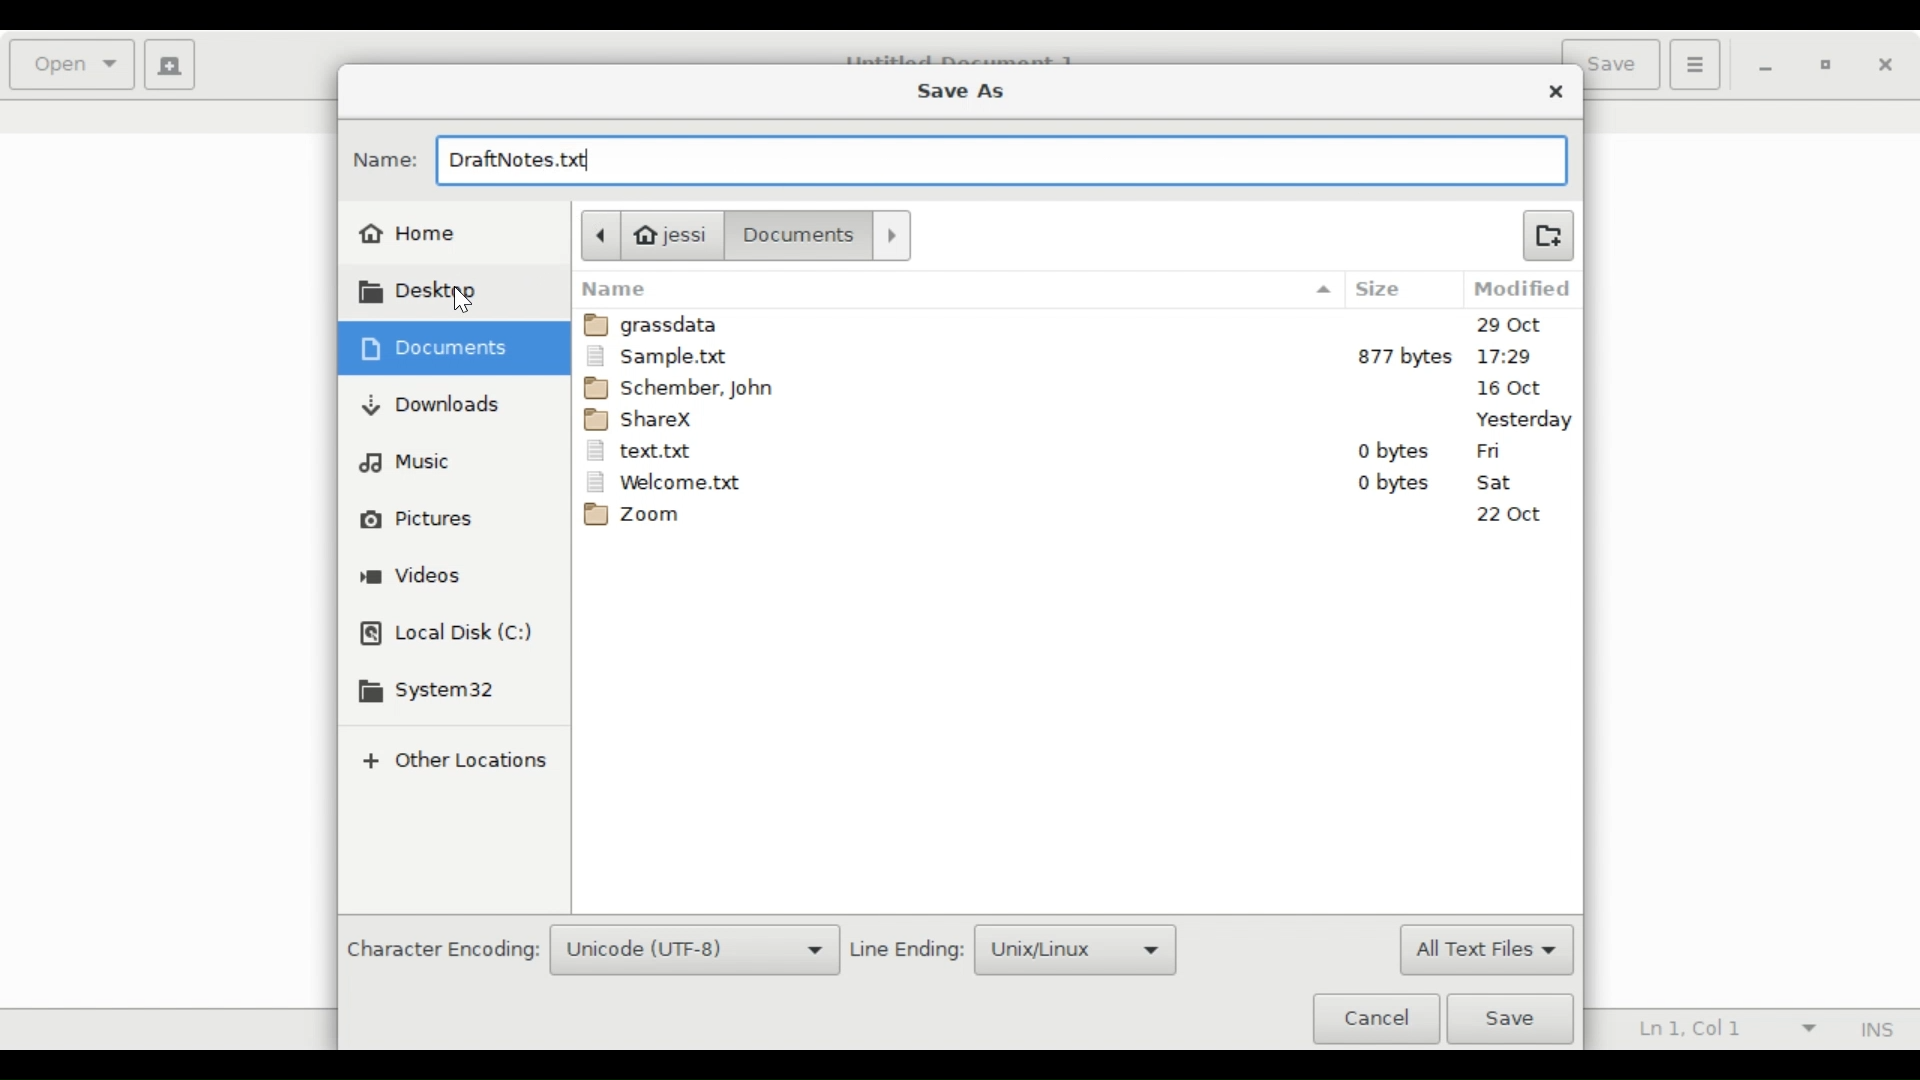 This screenshot has width=1920, height=1080. Describe the element at coordinates (1395, 290) in the screenshot. I see `Size` at that location.